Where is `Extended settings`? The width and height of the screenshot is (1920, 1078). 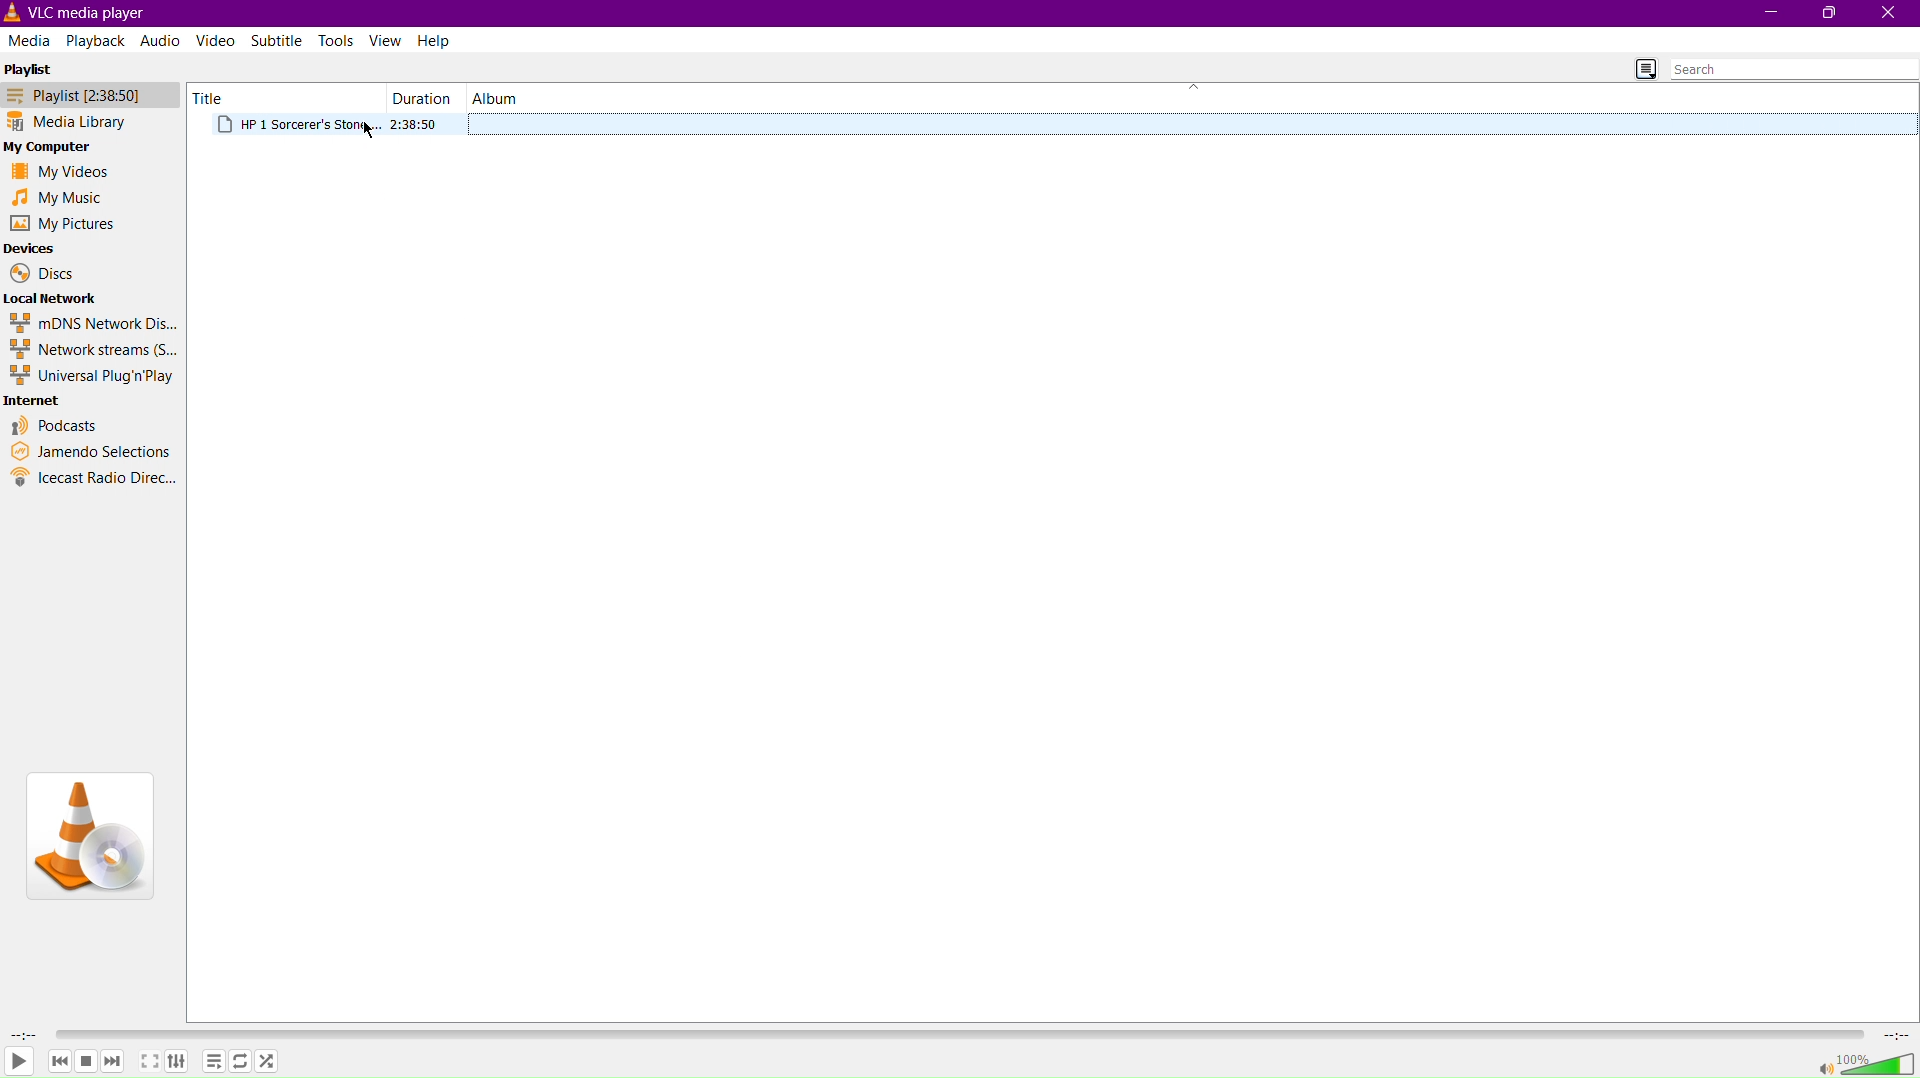
Extended settings is located at coordinates (177, 1060).